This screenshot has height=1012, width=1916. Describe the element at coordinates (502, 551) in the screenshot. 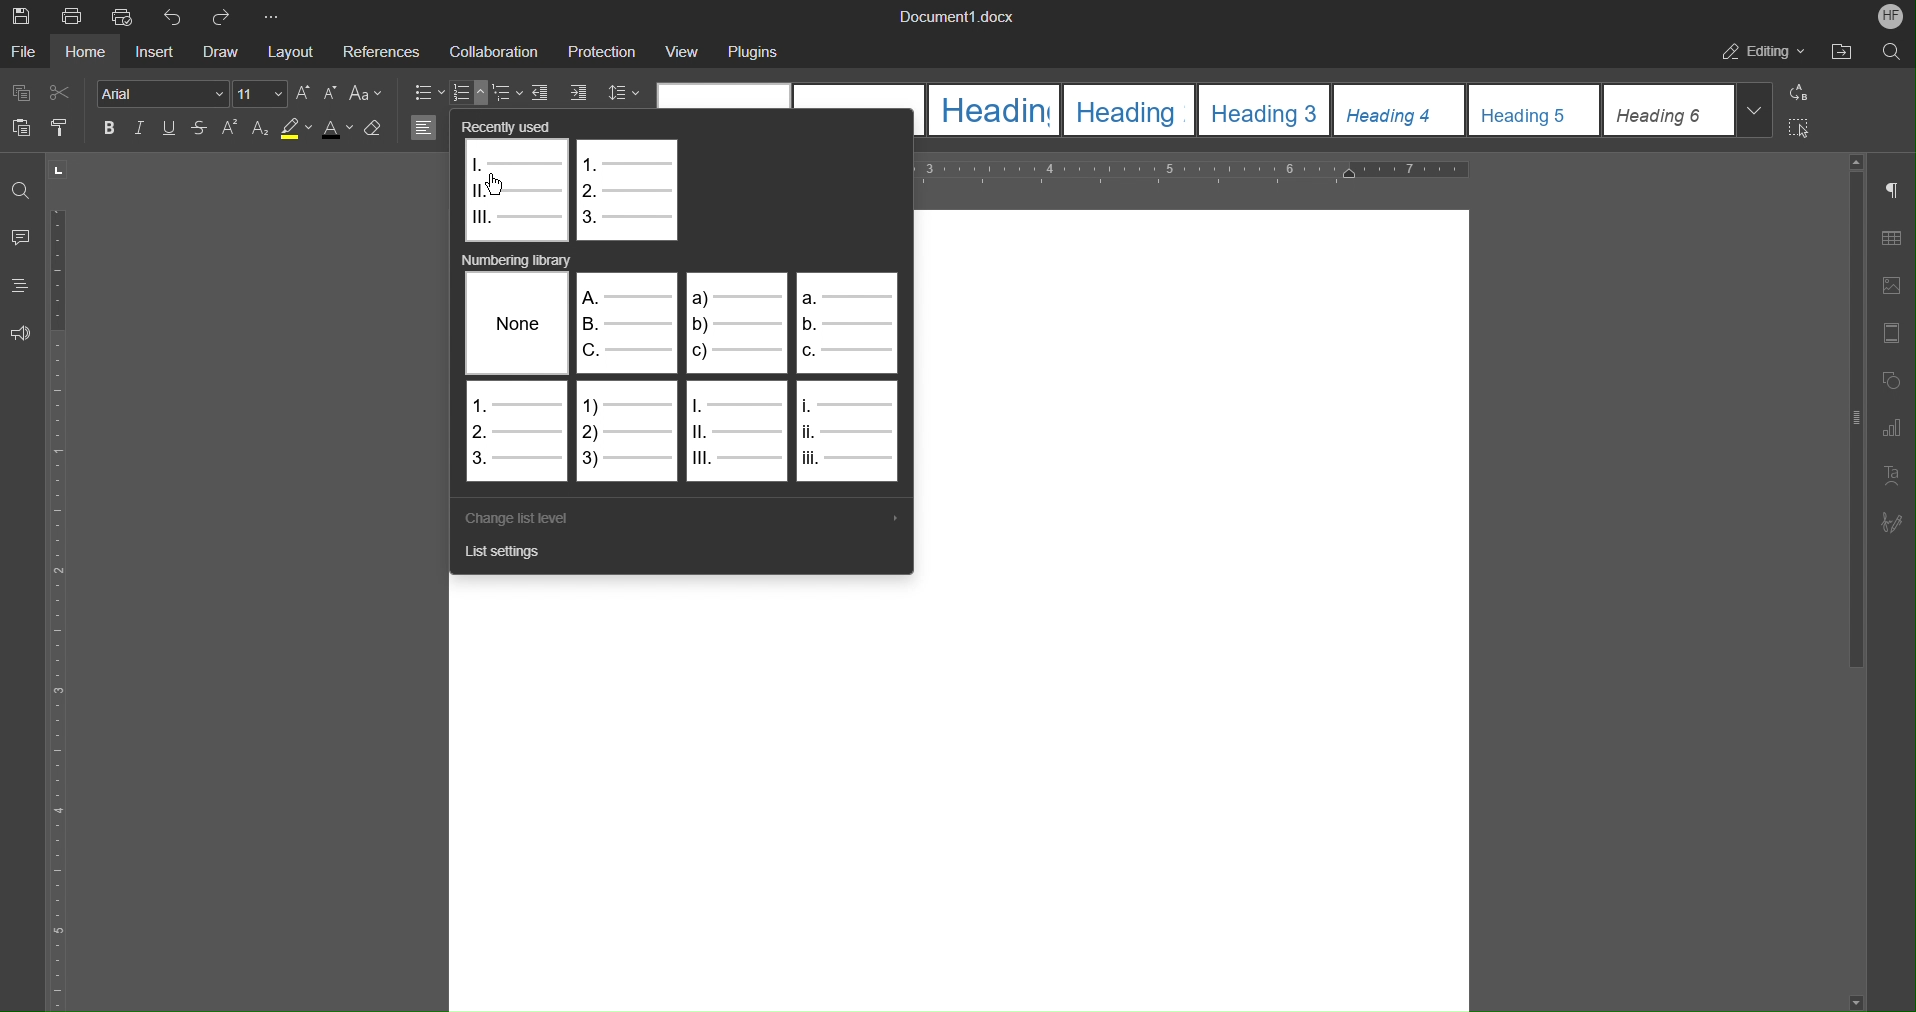

I see `List Settings` at that location.